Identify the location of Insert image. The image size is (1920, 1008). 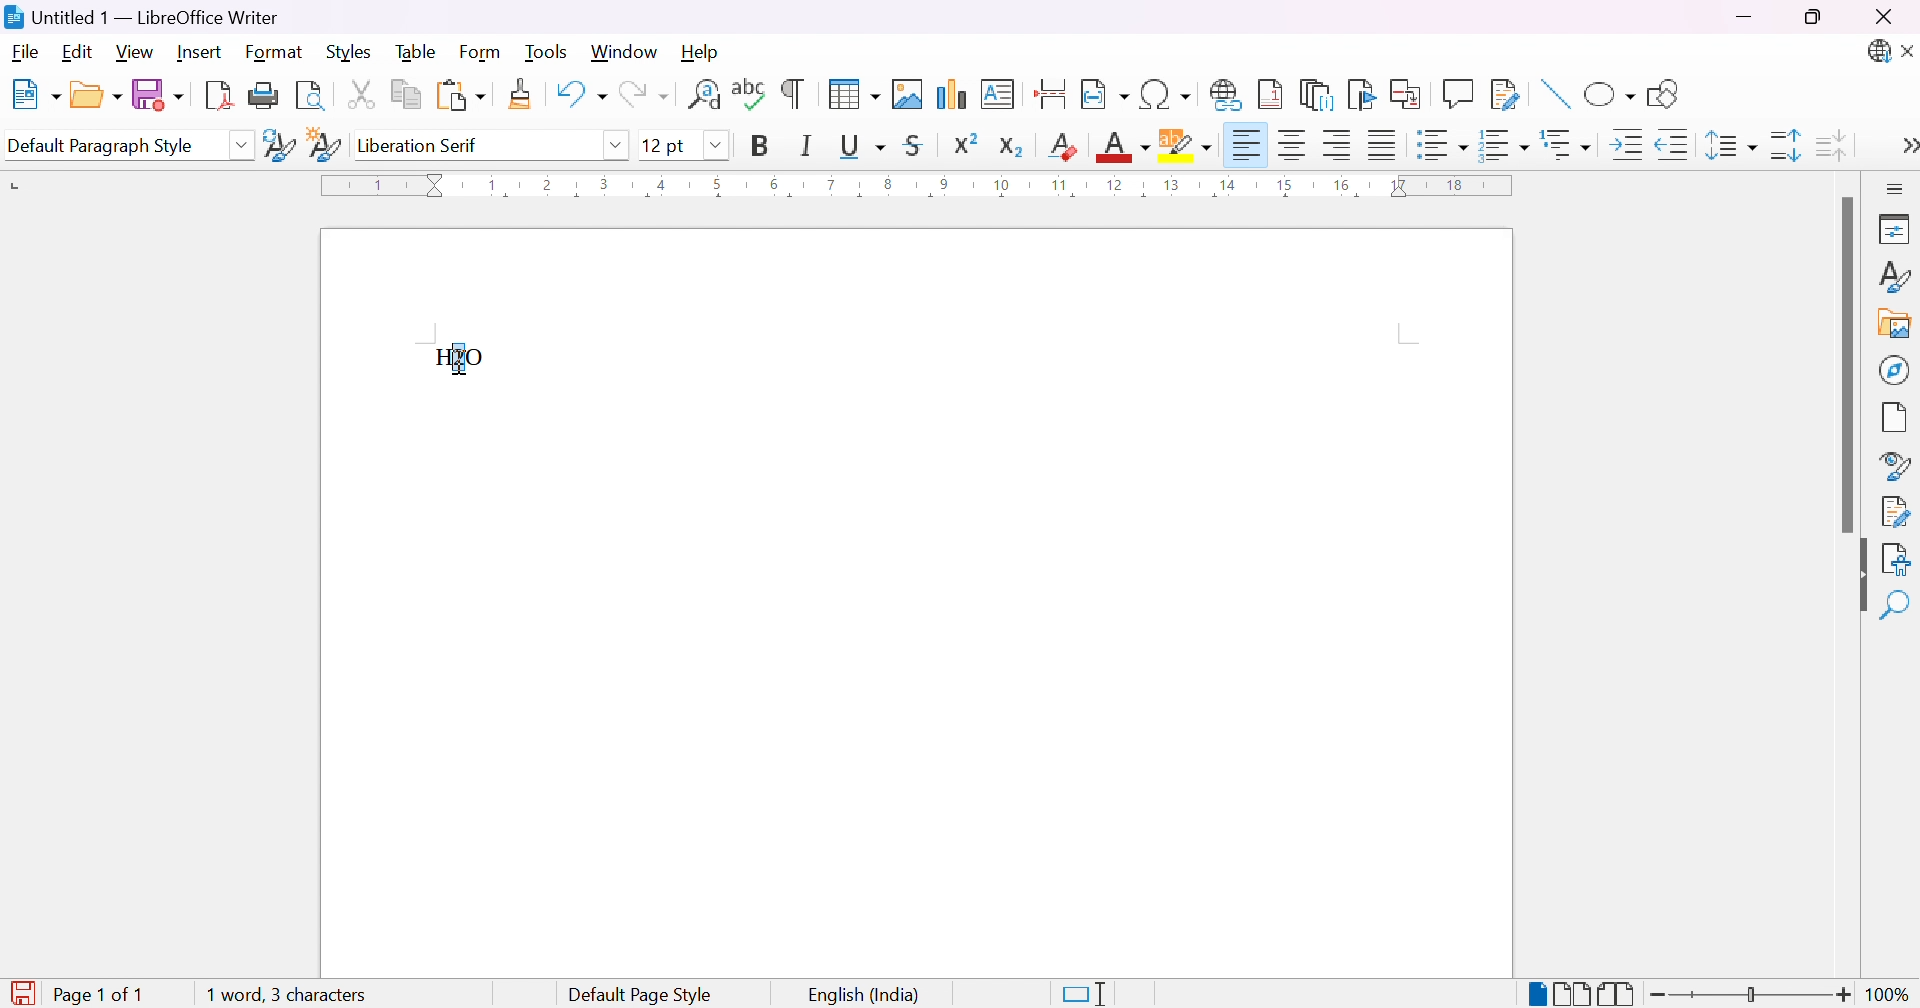
(909, 94).